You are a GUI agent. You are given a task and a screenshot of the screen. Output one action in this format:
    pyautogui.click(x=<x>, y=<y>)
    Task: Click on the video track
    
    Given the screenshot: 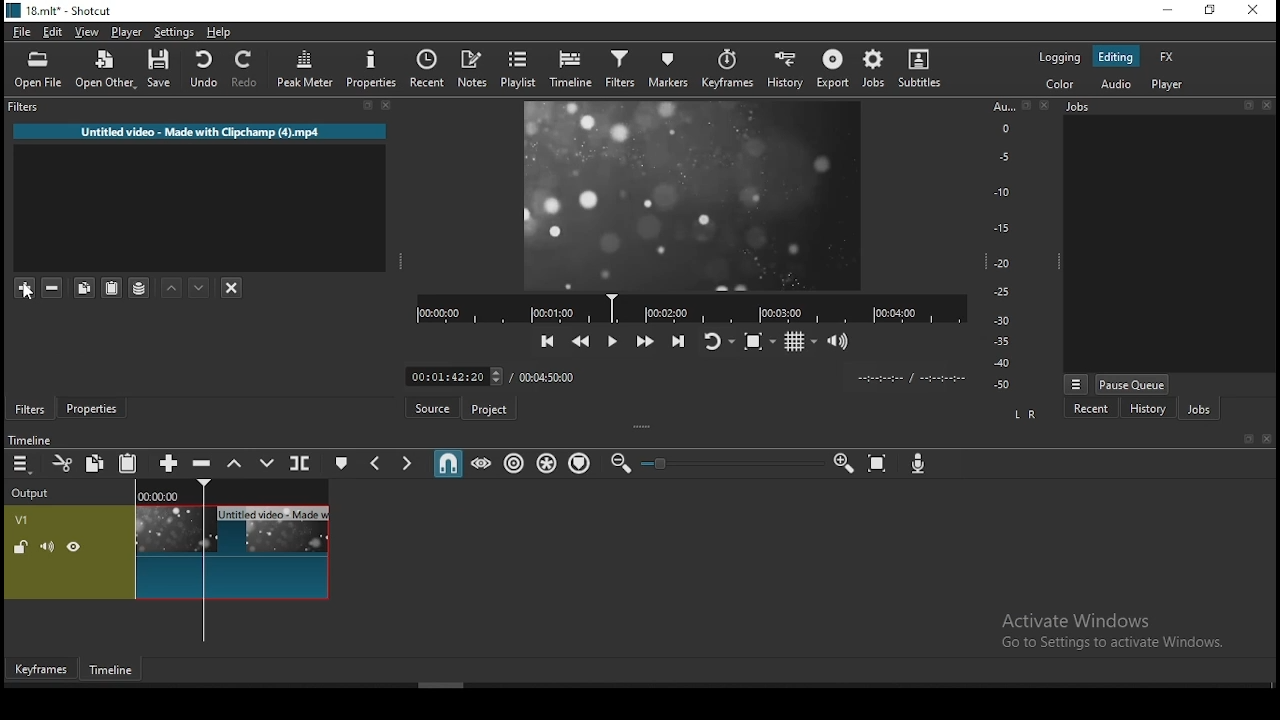 What is the action you would take?
    pyautogui.click(x=167, y=552)
    